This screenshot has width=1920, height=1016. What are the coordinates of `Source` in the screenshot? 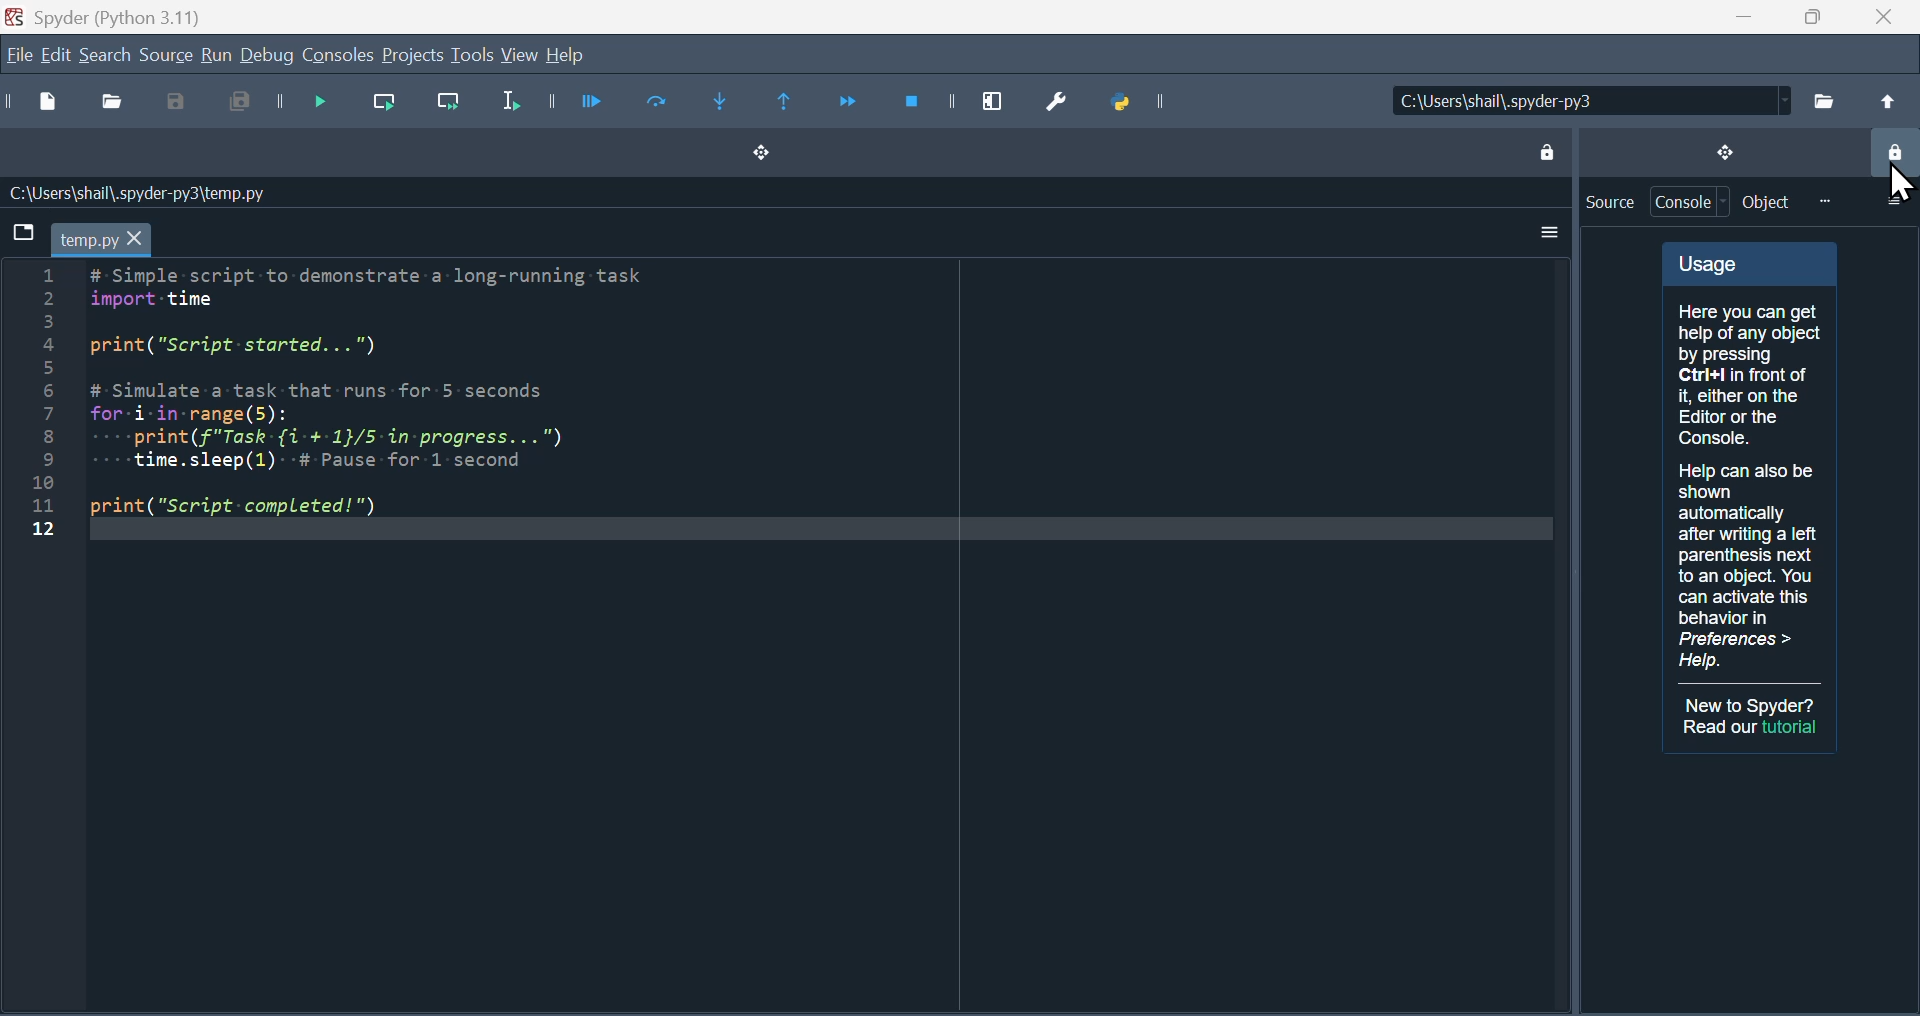 It's located at (165, 55).